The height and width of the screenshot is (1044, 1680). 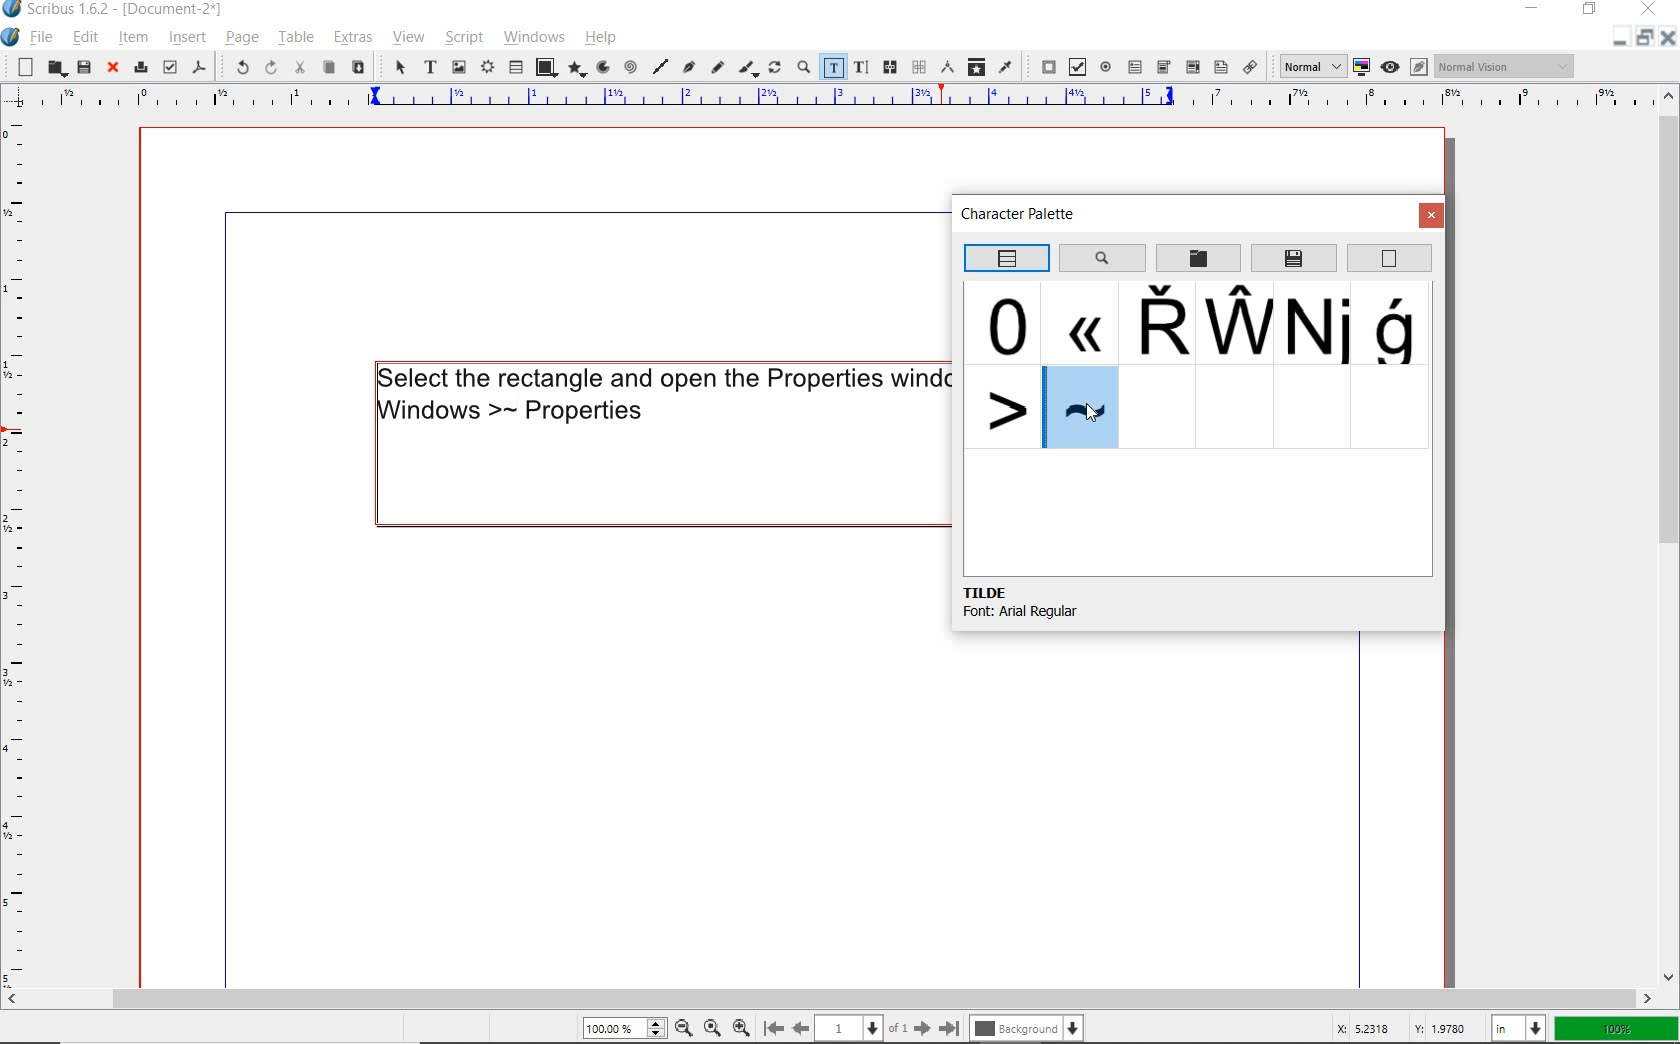 I want to click on rotate item, so click(x=774, y=69).